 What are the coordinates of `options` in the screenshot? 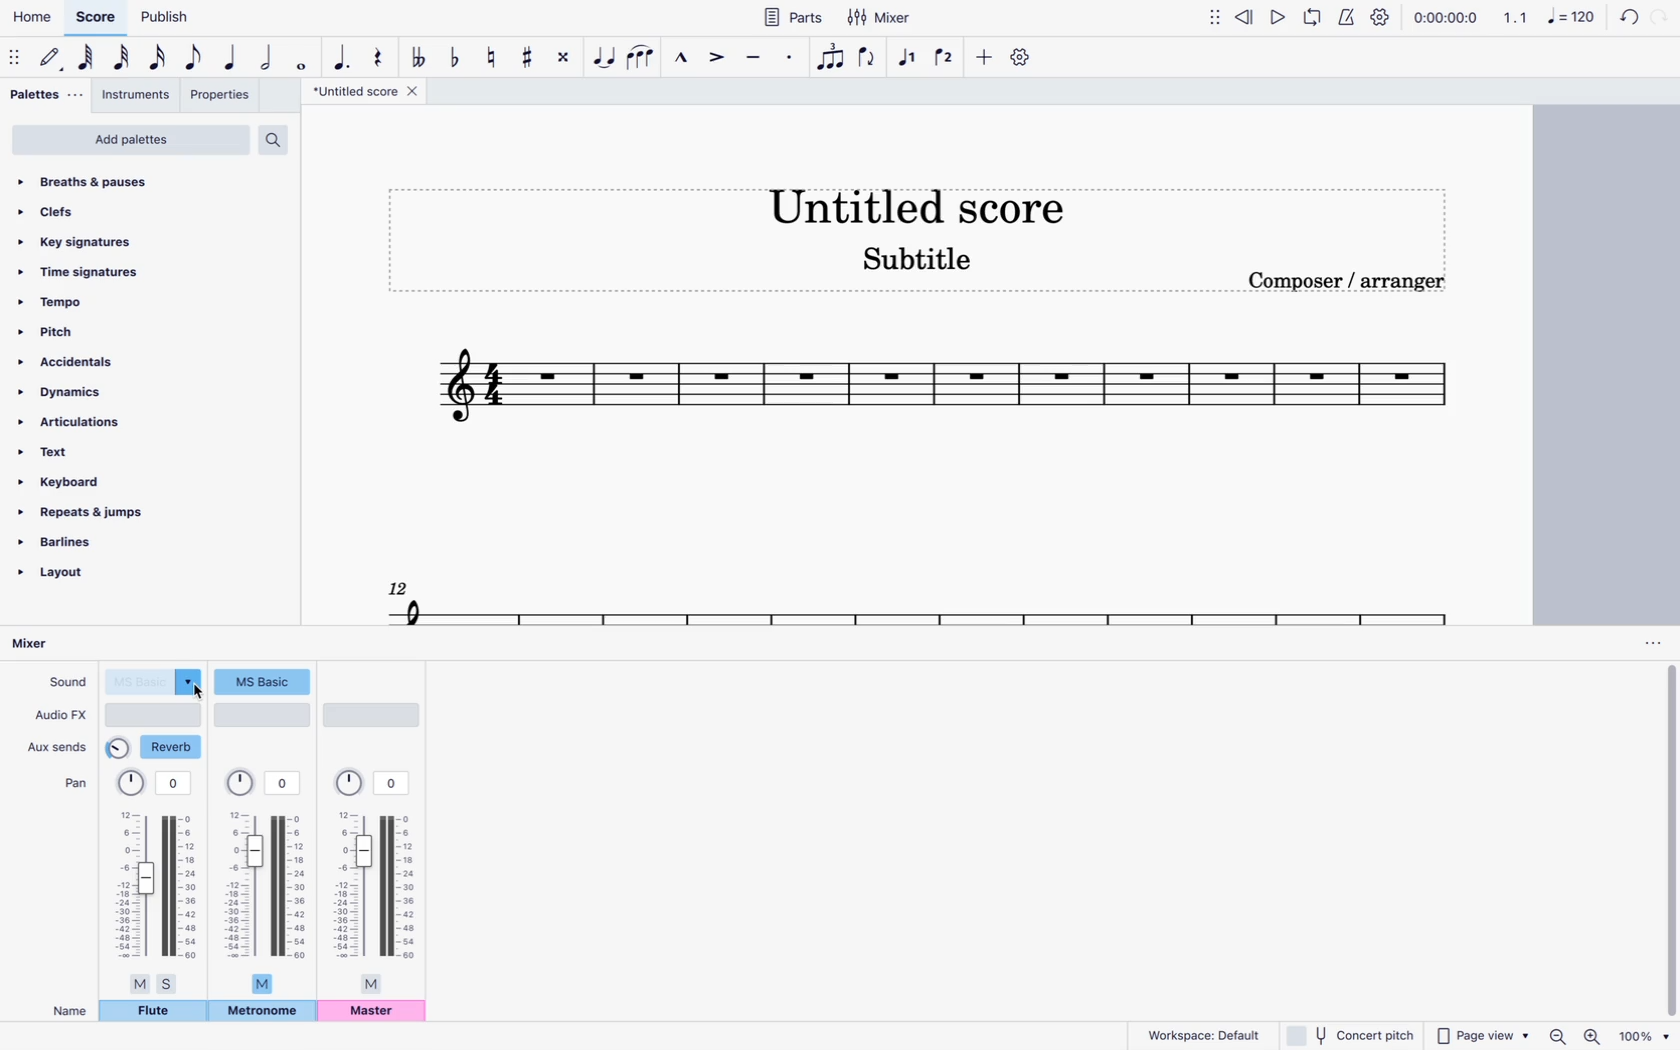 It's located at (1651, 643).